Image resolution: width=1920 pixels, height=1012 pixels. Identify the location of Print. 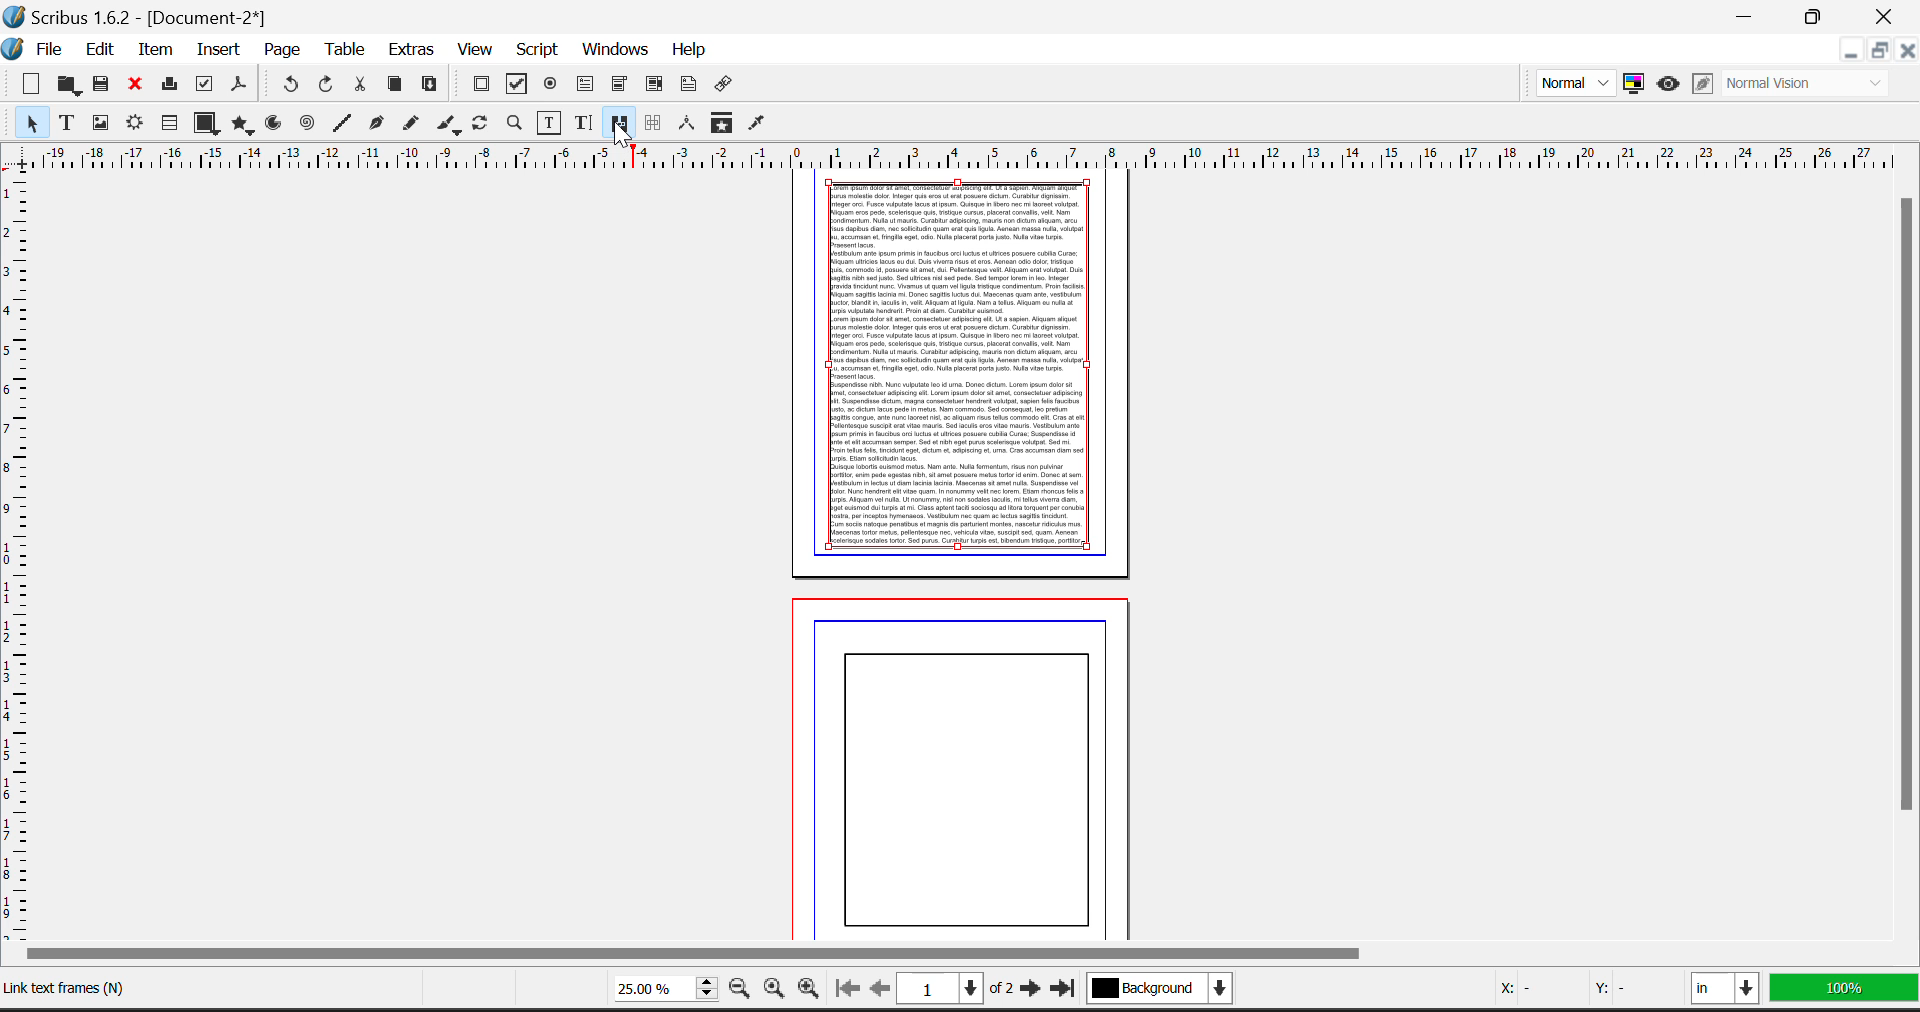
(169, 87).